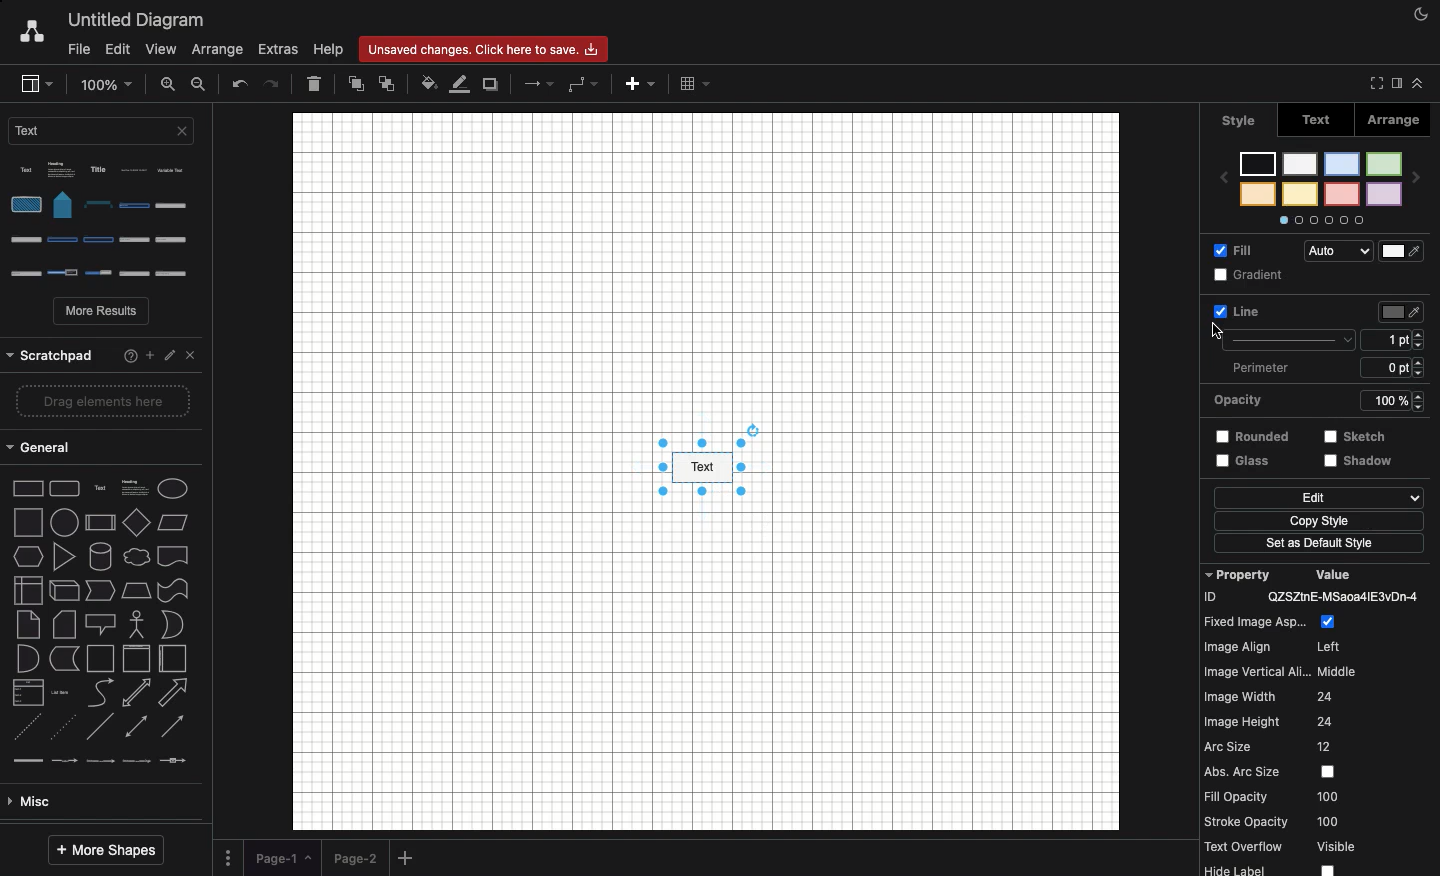 Image resolution: width=1440 pixels, height=876 pixels. Describe the element at coordinates (1373, 83) in the screenshot. I see `Fullscreen` at that location.